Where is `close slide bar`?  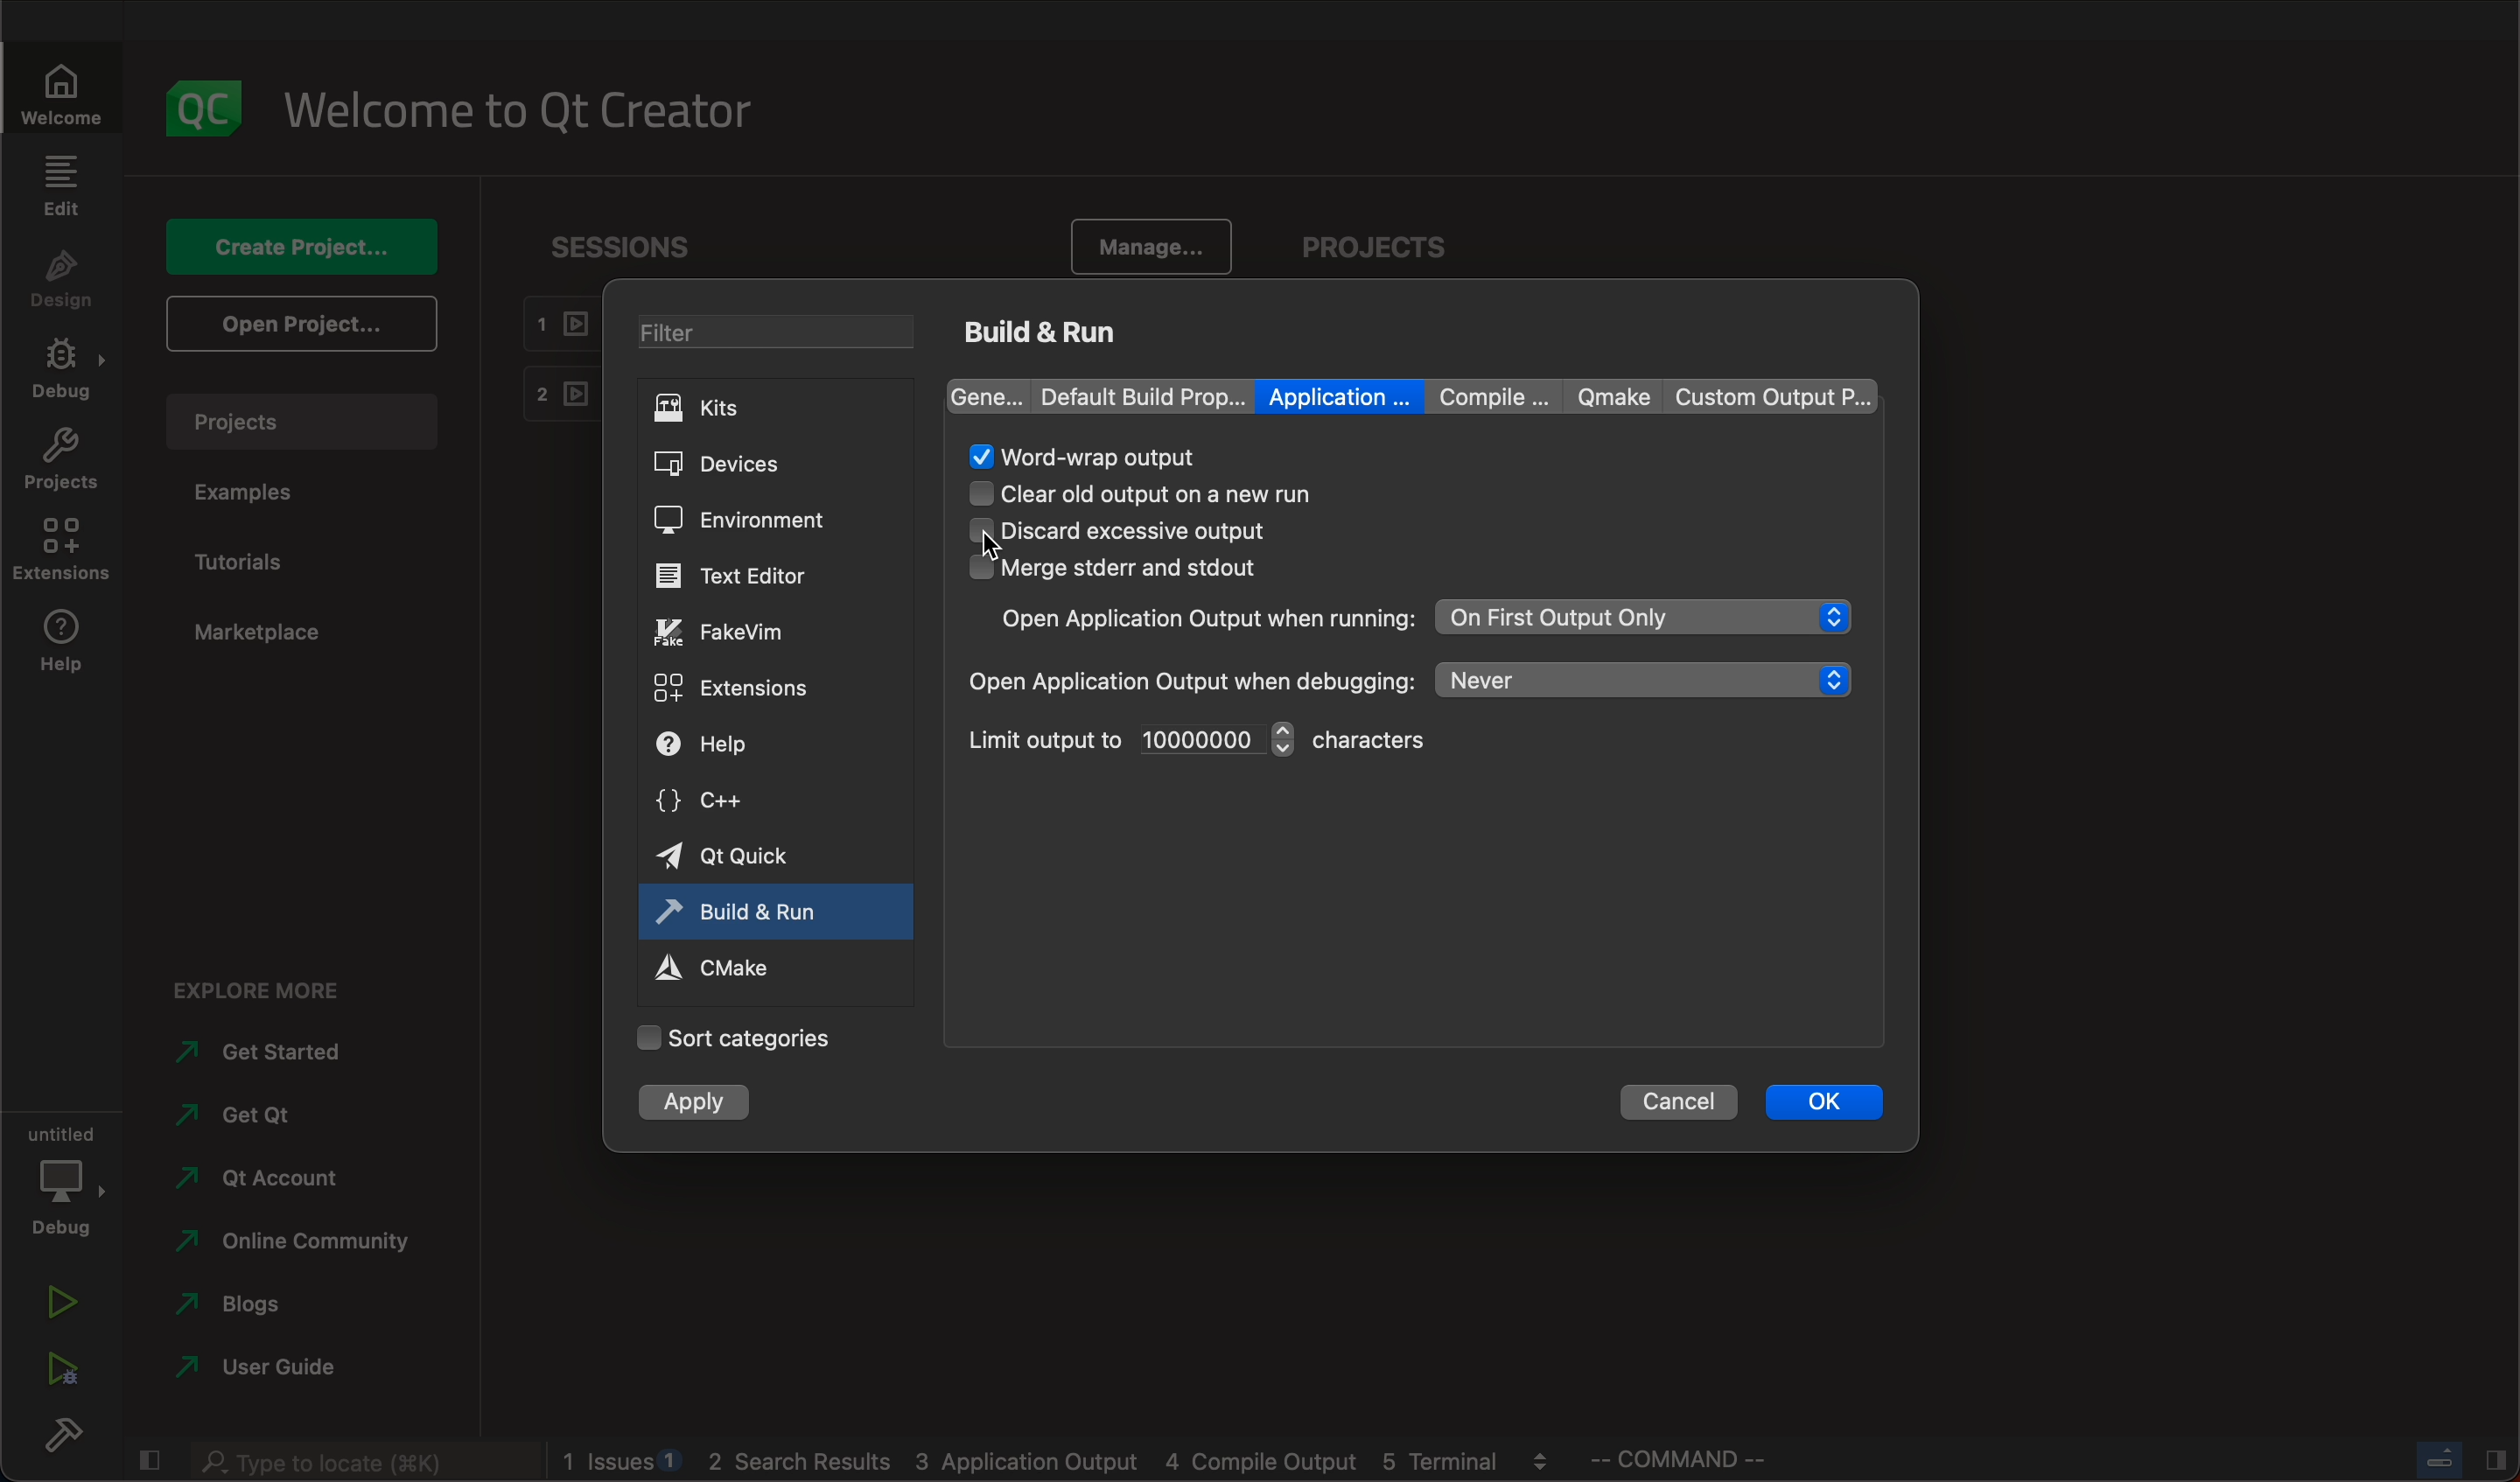 close slide bar is located at coordinates (2458, 1458).